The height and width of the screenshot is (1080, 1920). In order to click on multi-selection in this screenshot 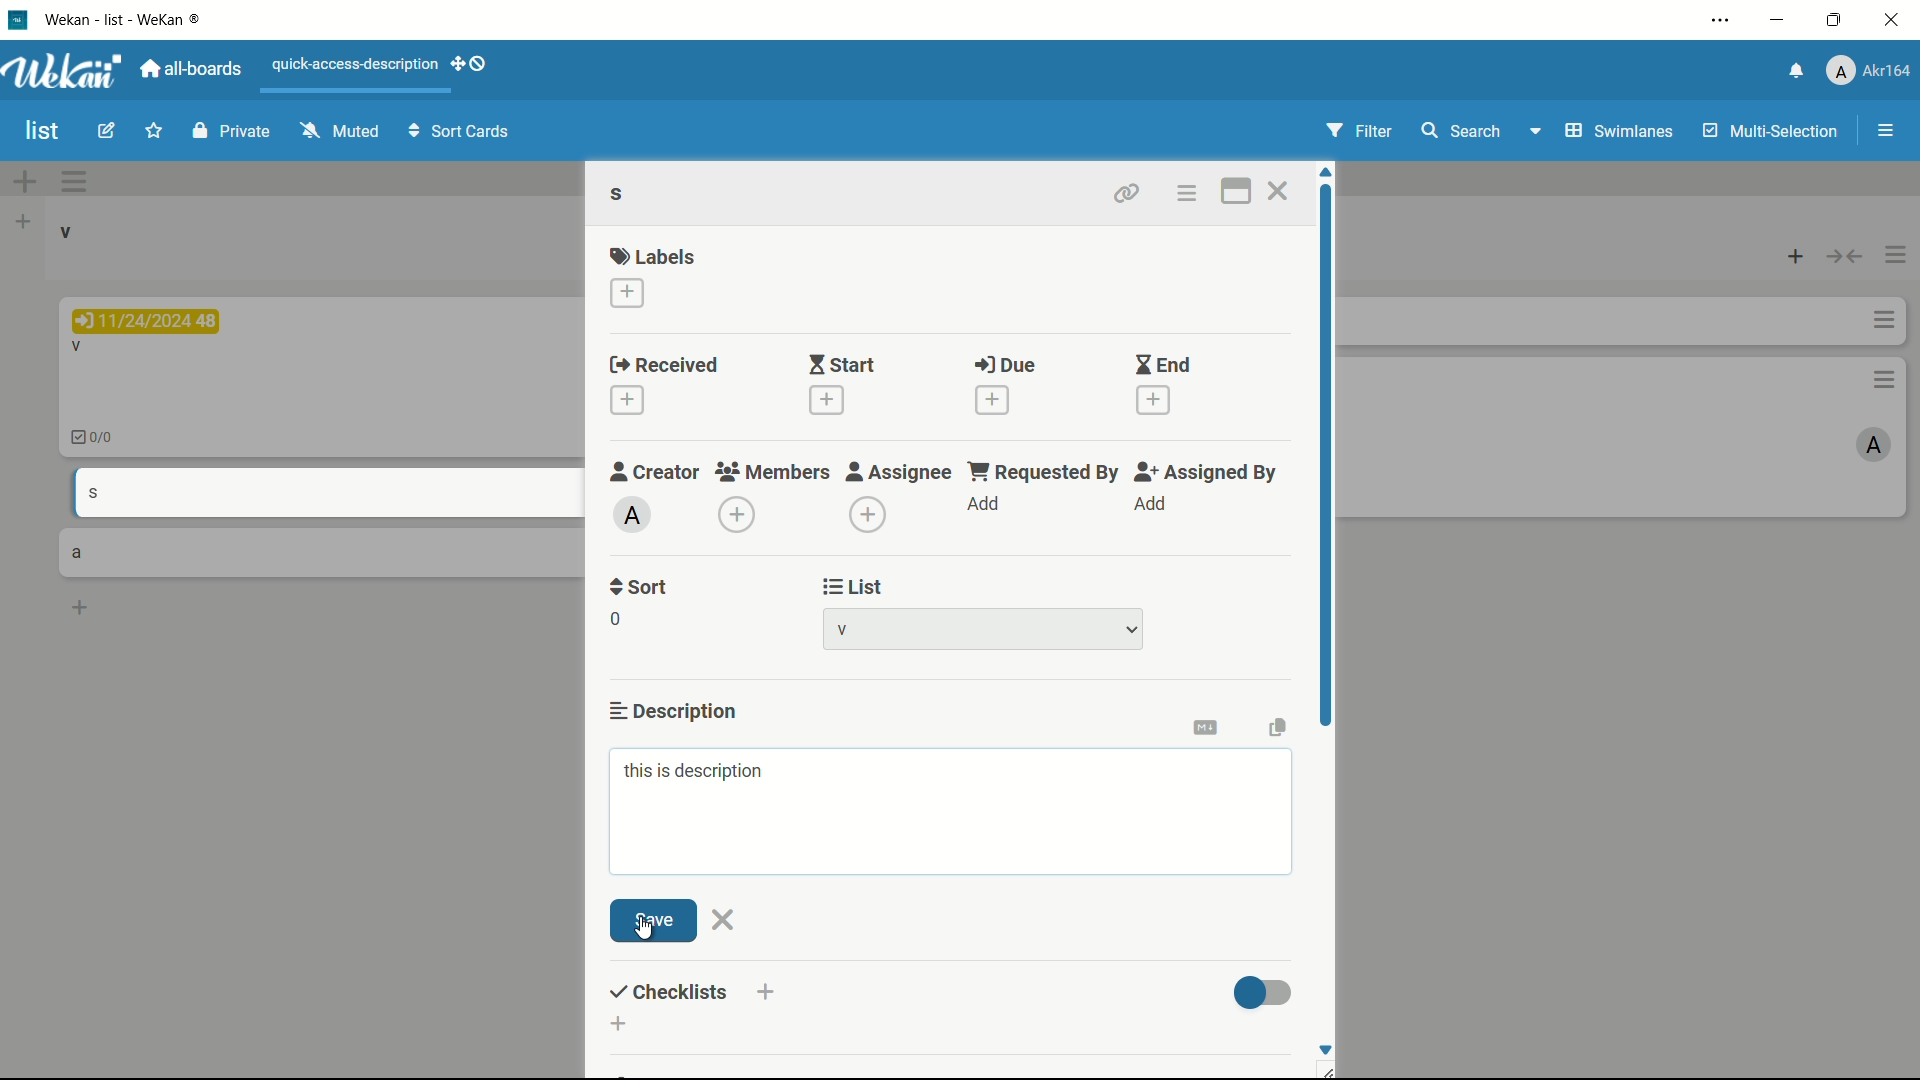, I will do `click(1771, 132)`.